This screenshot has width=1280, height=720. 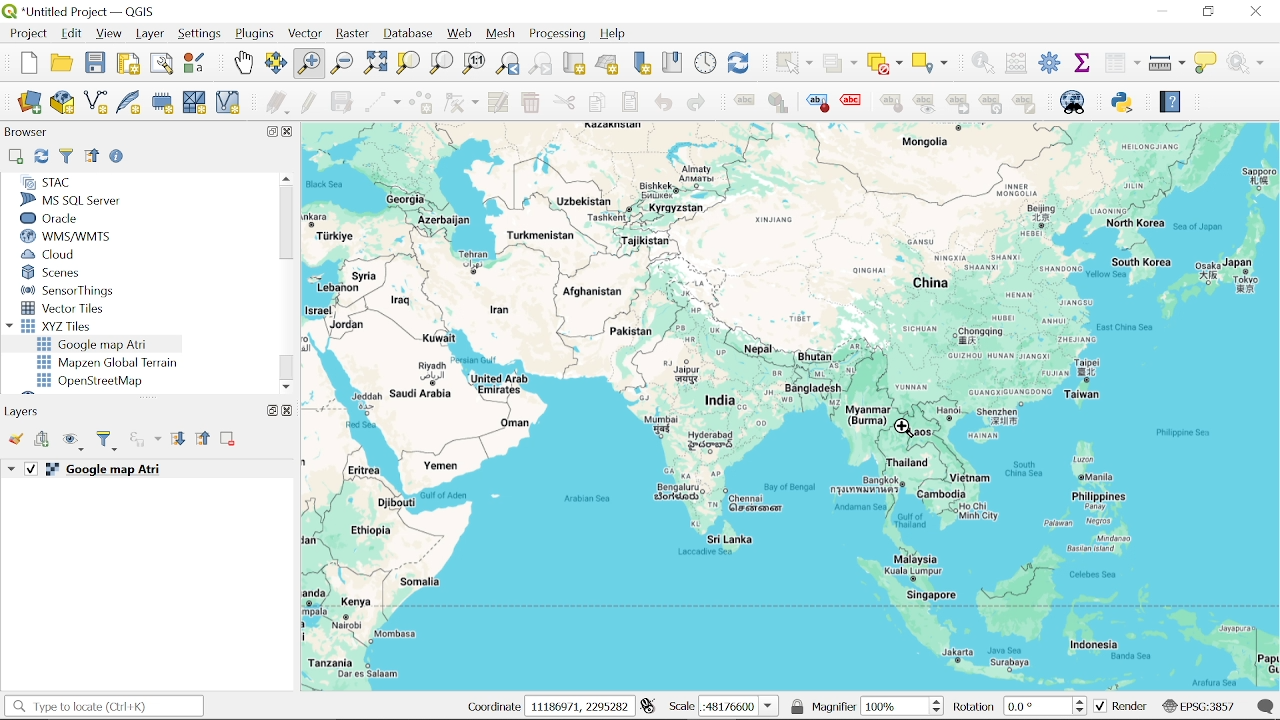 I want to click on Filter Browser, so click(x=66, y=156).